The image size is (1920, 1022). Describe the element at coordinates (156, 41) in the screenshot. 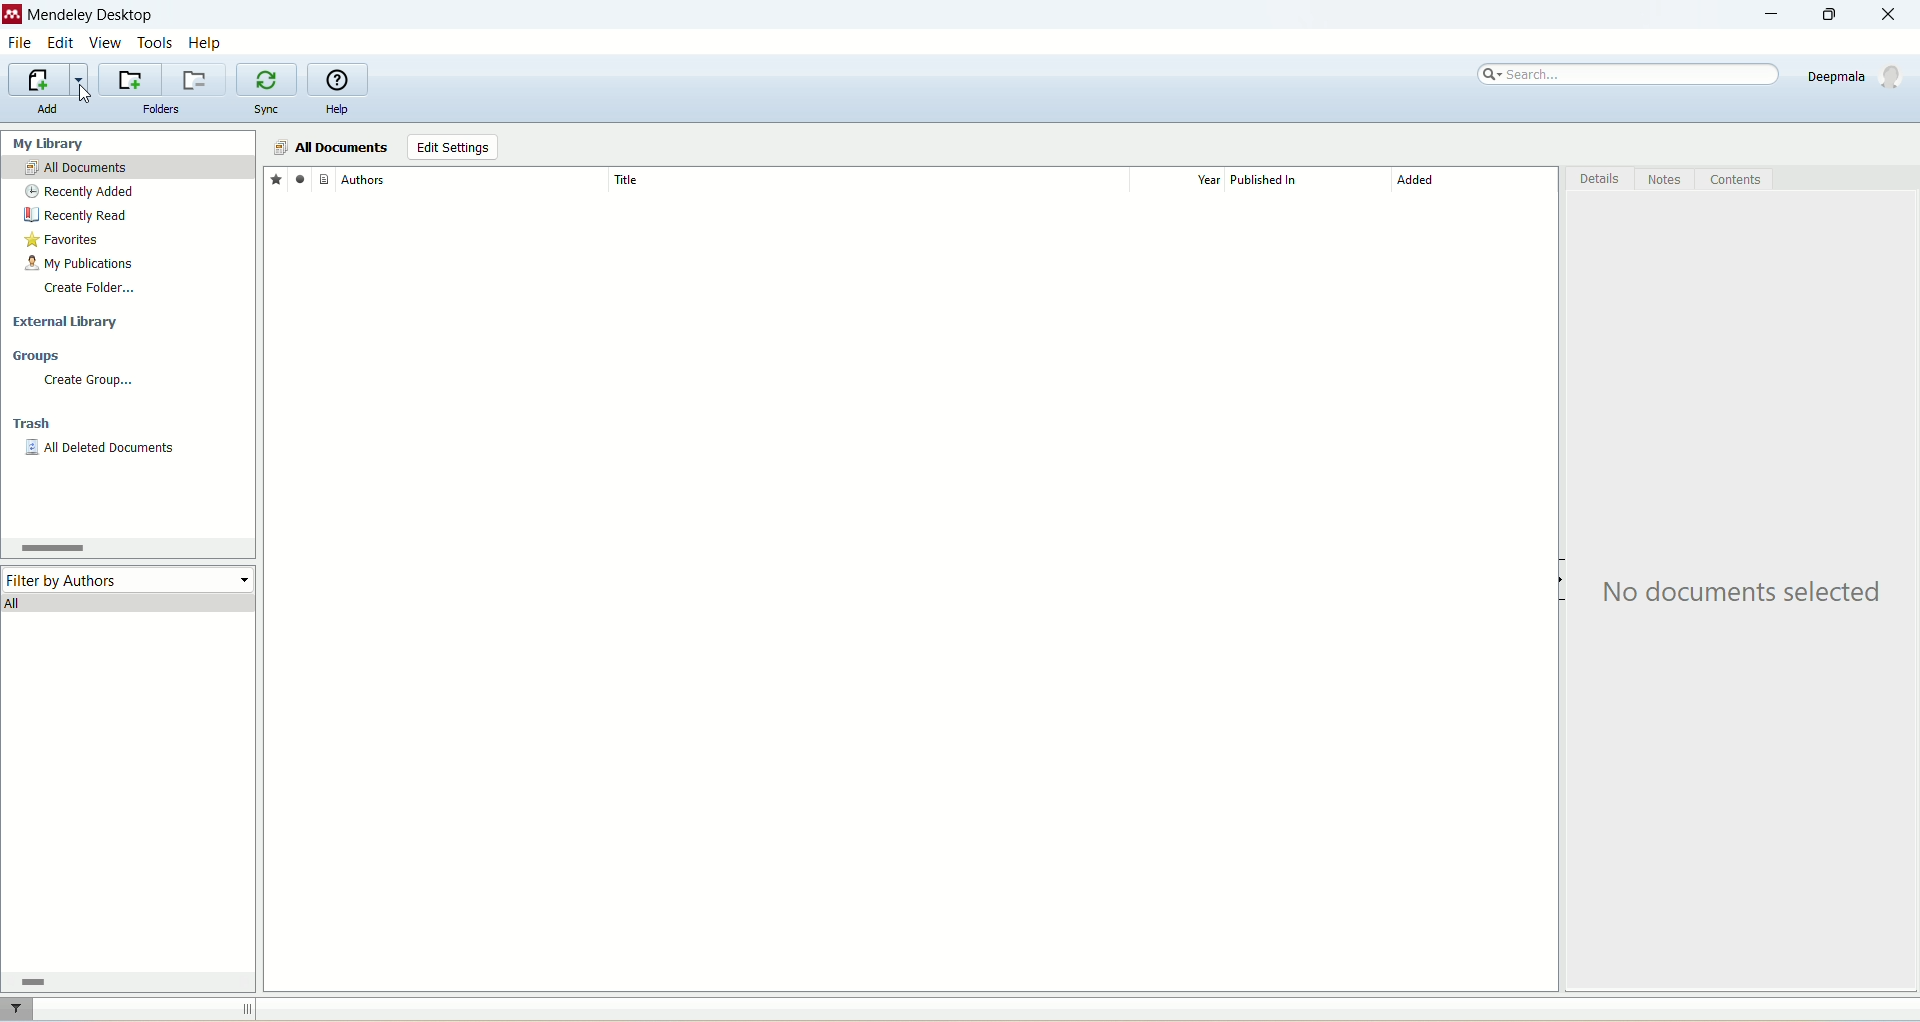

I see `tools` at that location.